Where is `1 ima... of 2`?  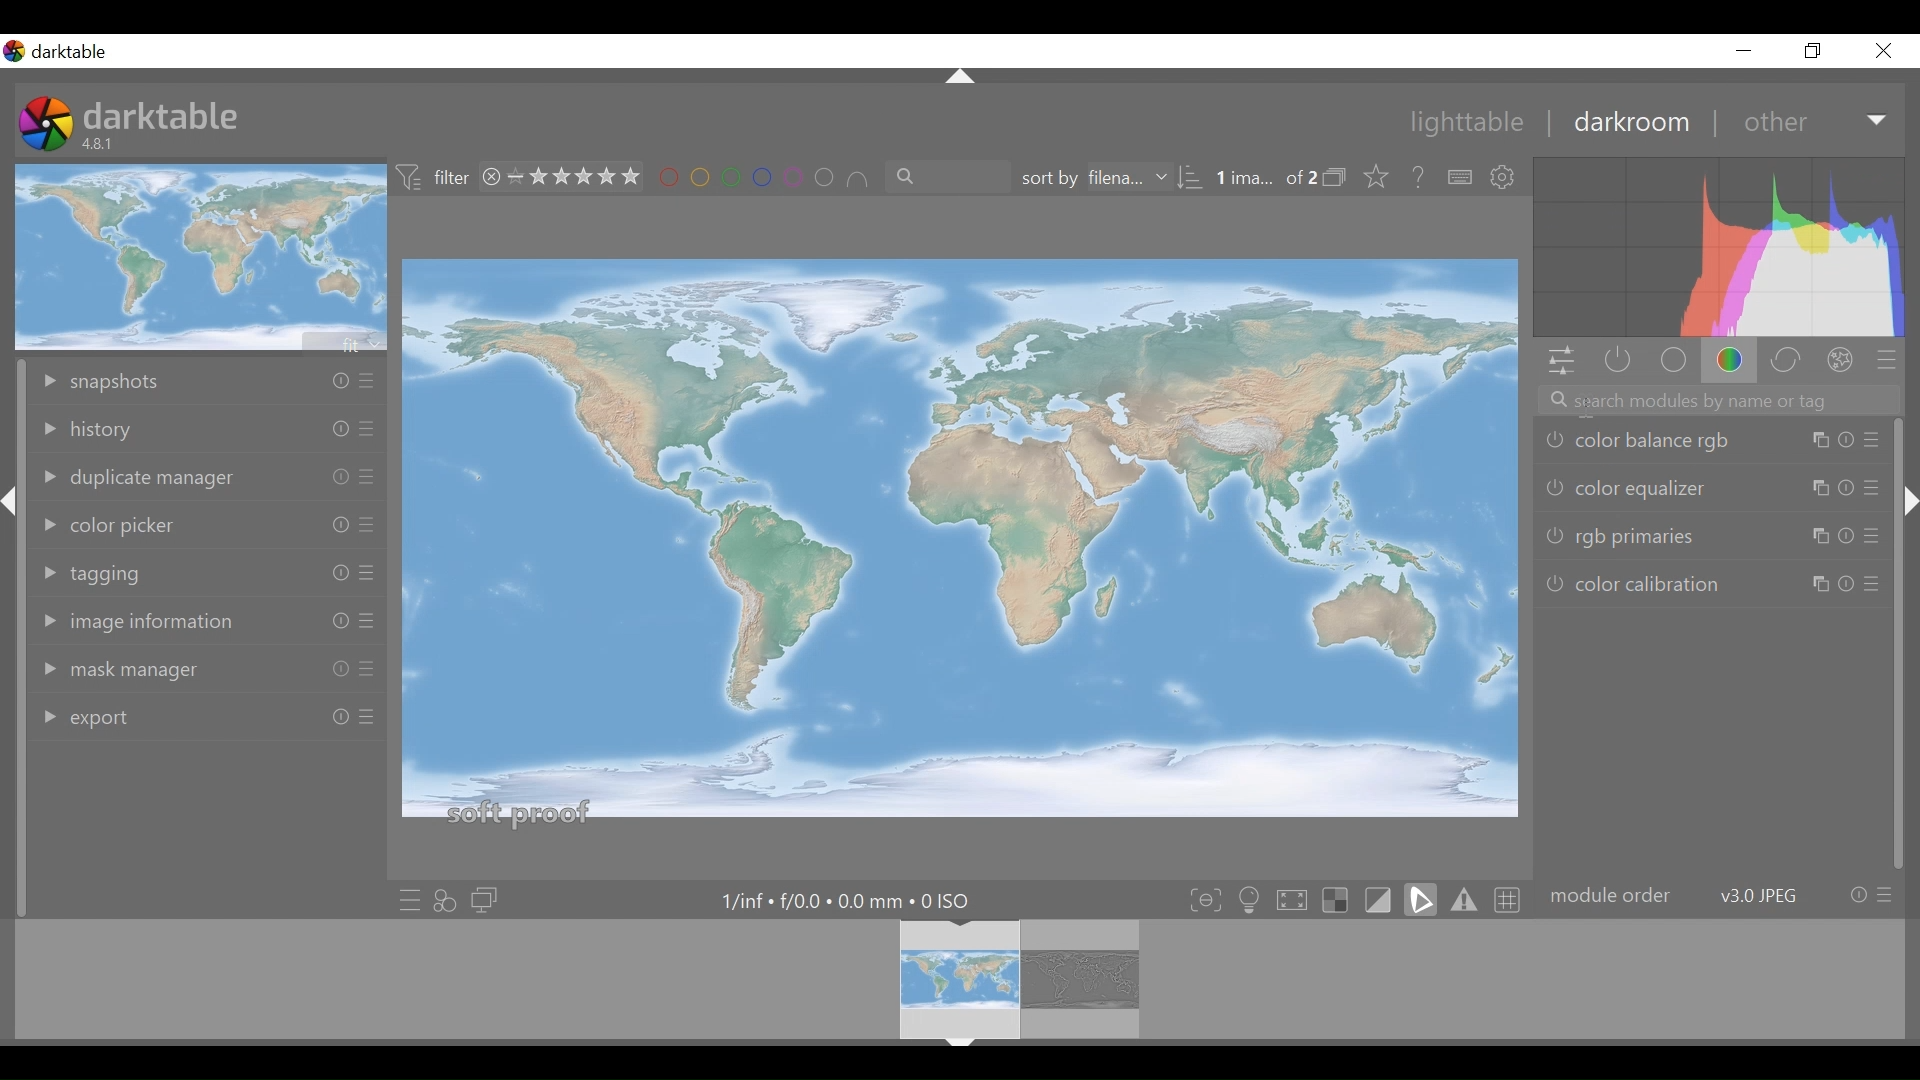
1 ima... of 2 is located at coordinates (1263, 178).